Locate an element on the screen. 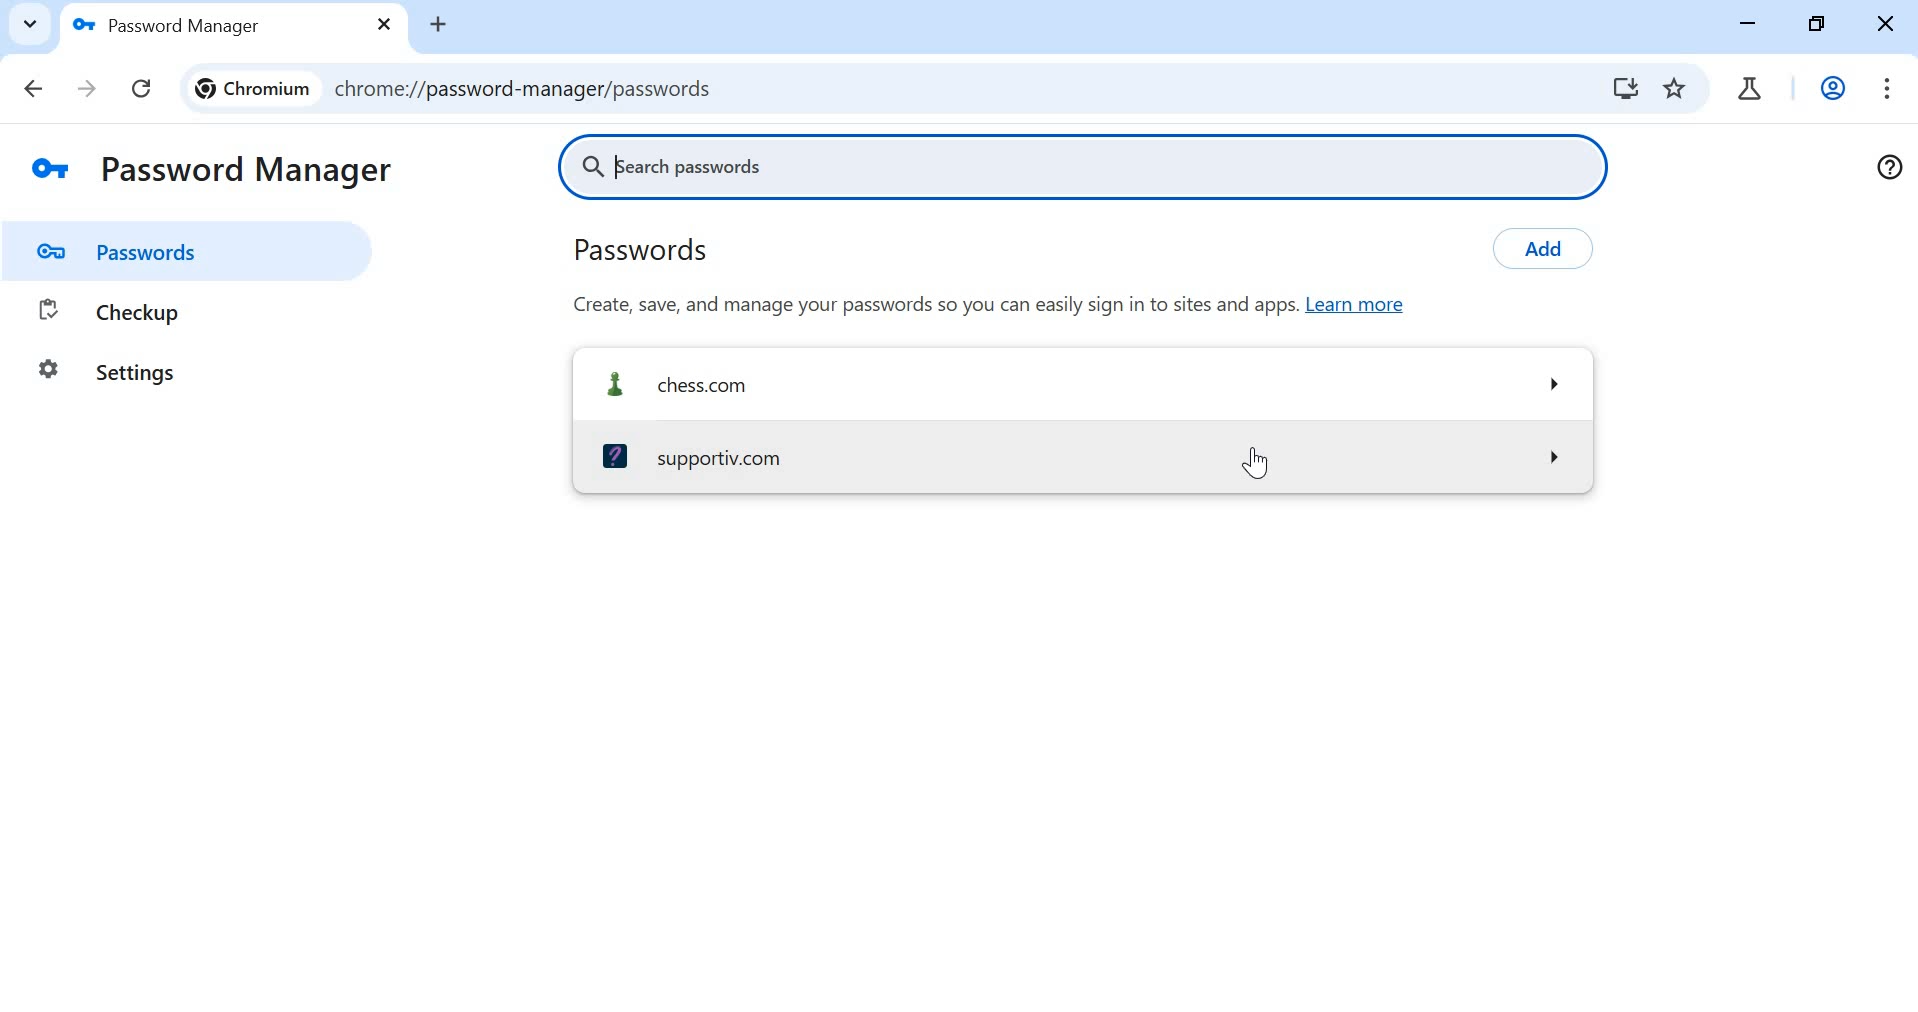 The width and height of the screenshot is (1918, 1012). customize and control chromium is located at coordinates (1891, 87).